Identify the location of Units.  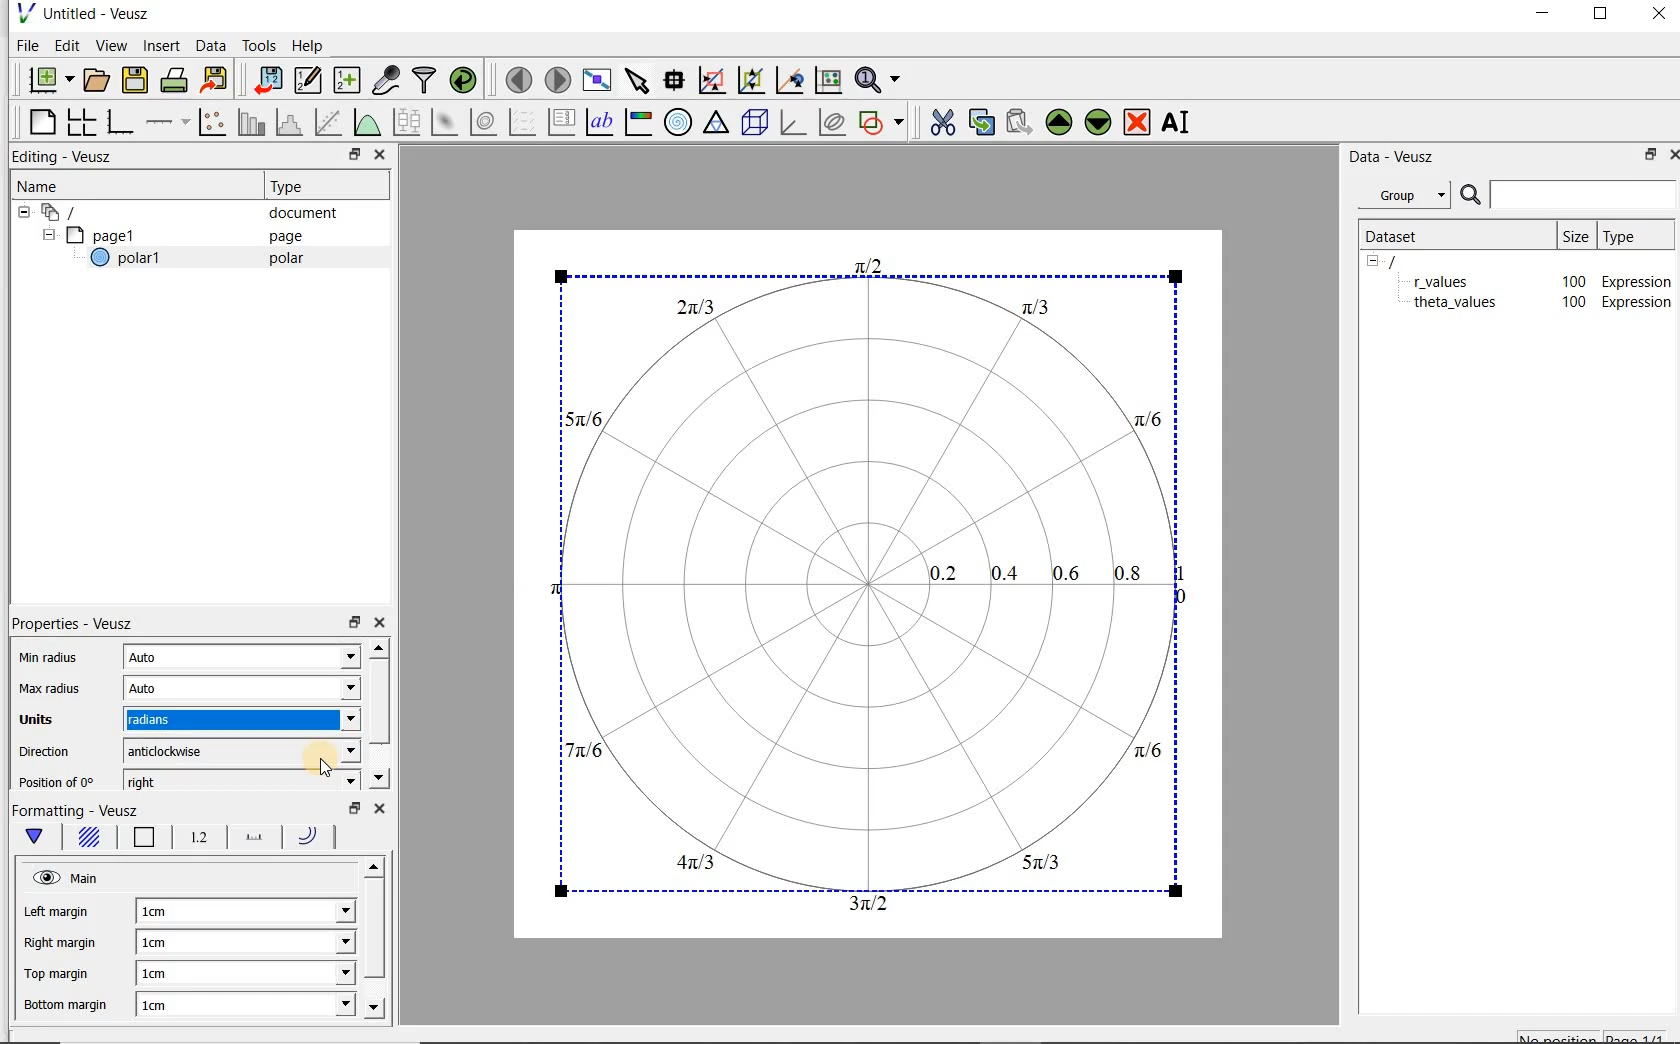
(41, 722).